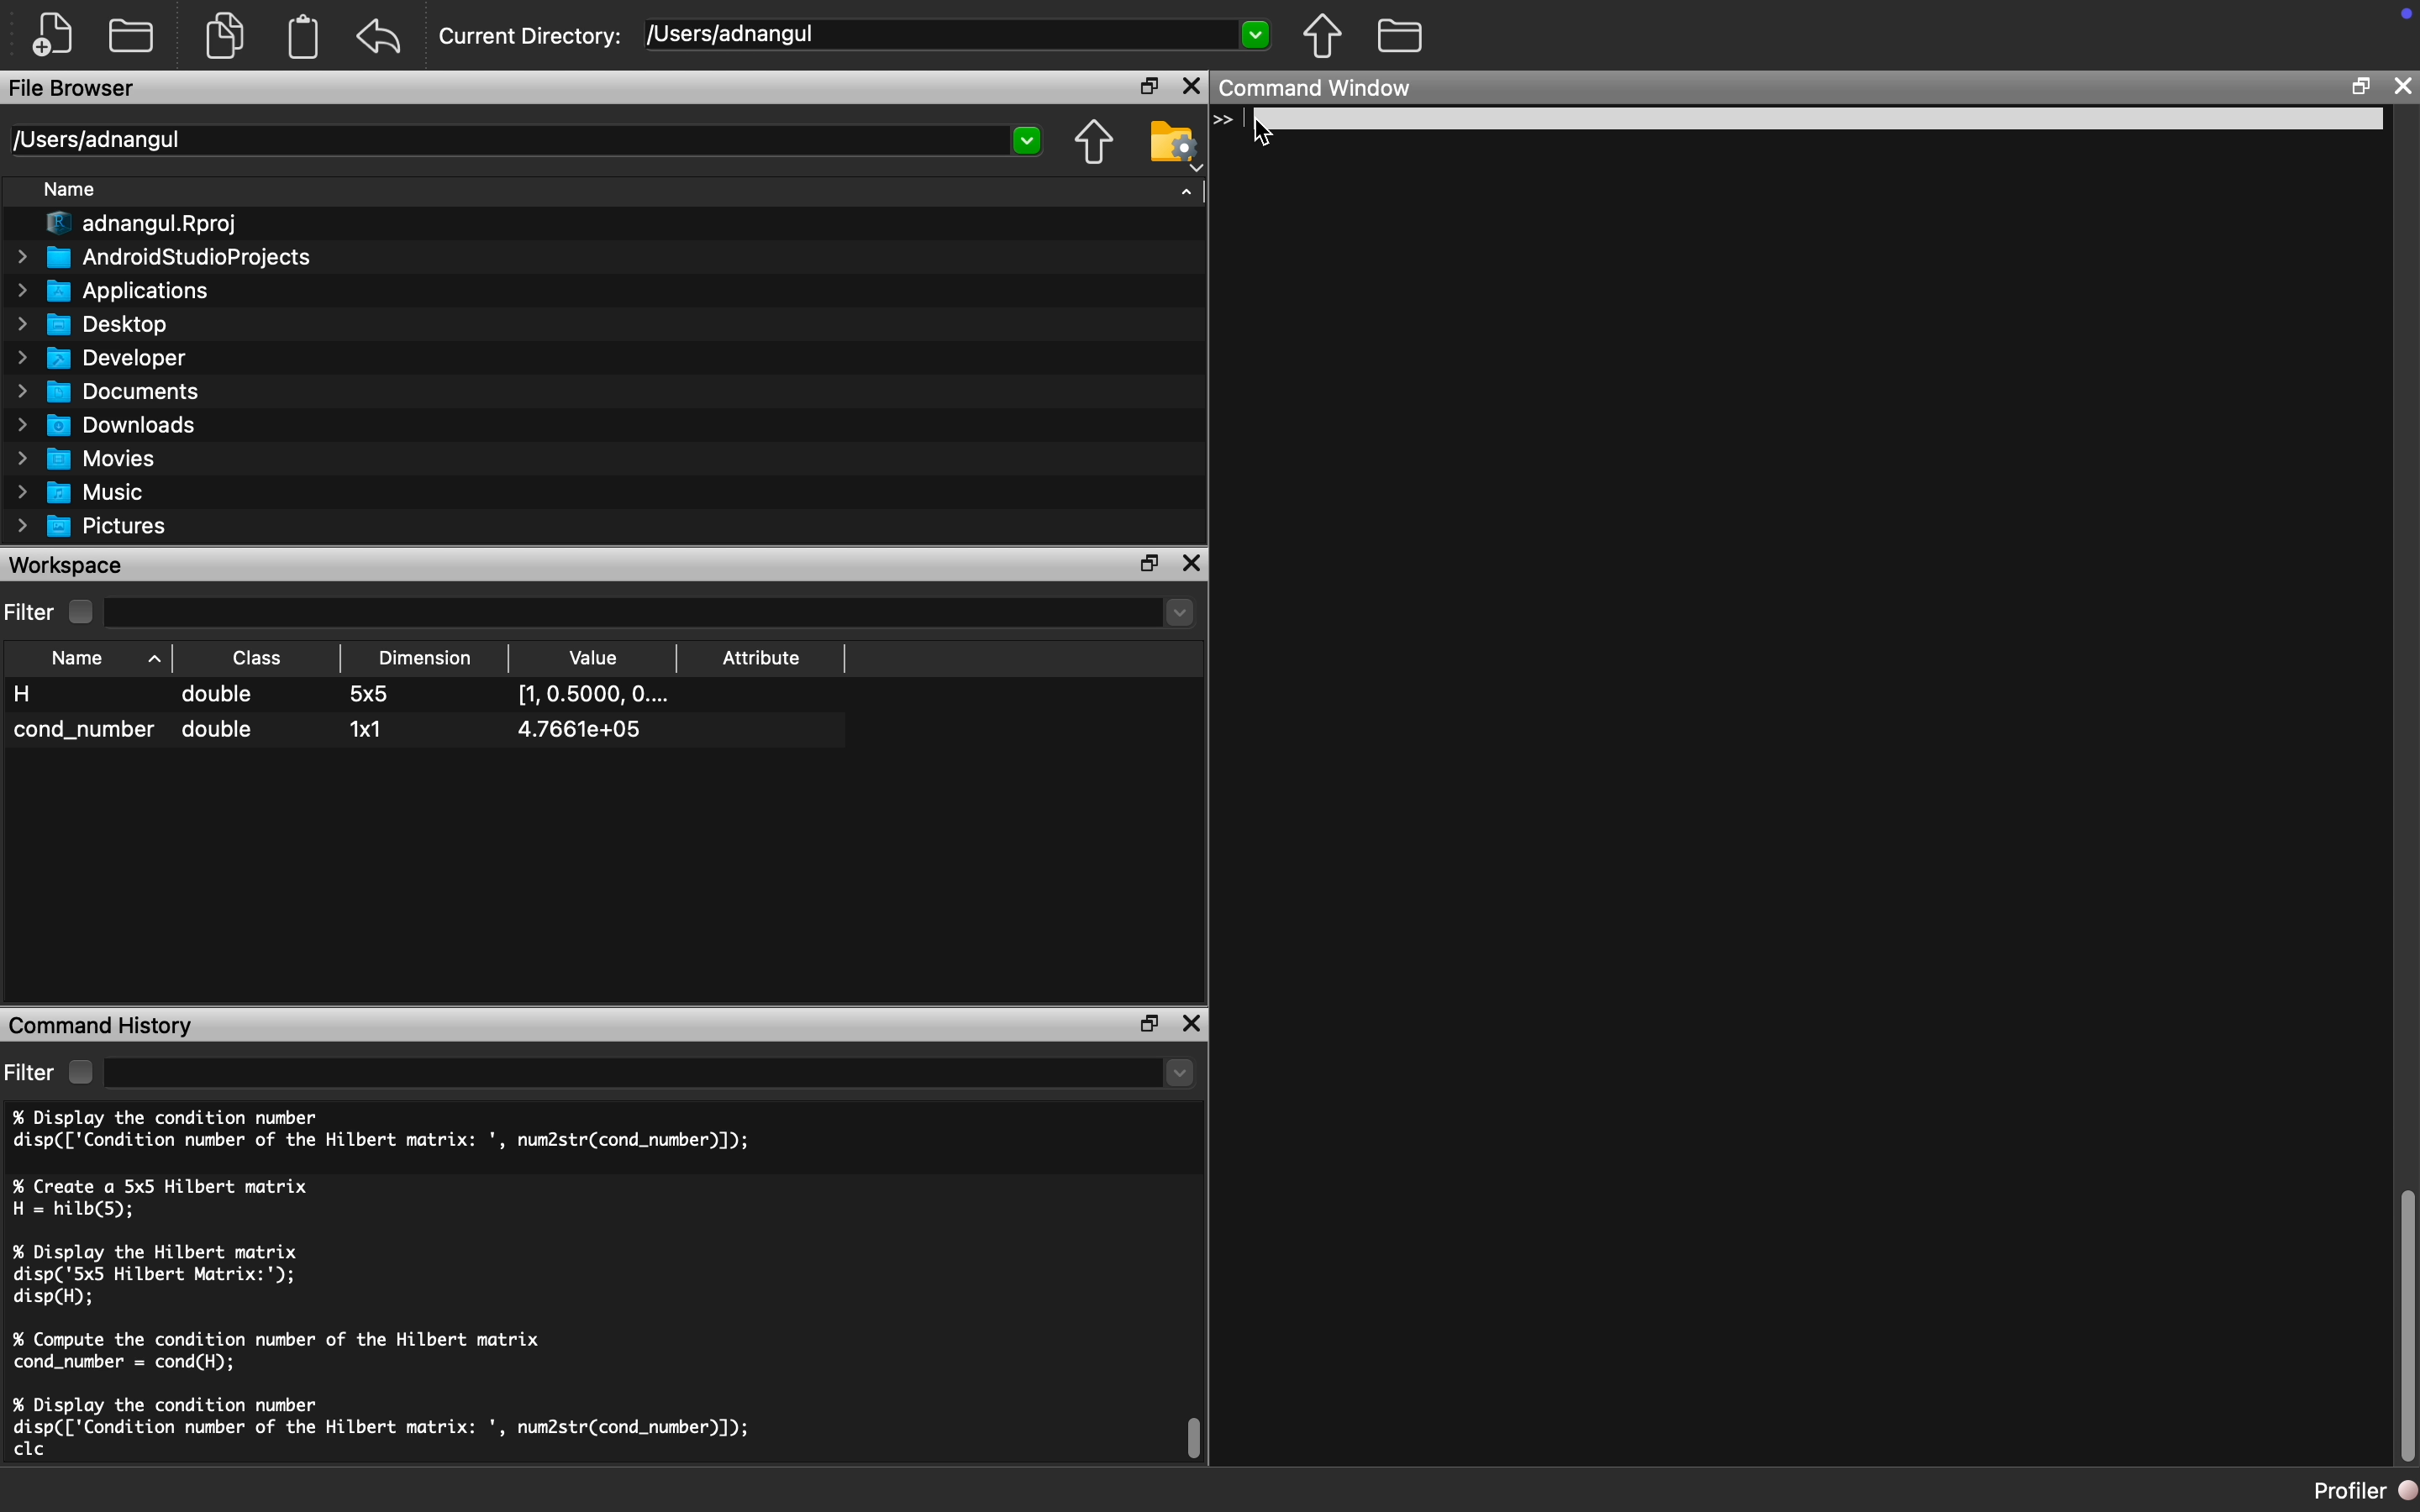  Describe the element at coordinates (254, 659) in the screenshot. I see `Class` at that location.